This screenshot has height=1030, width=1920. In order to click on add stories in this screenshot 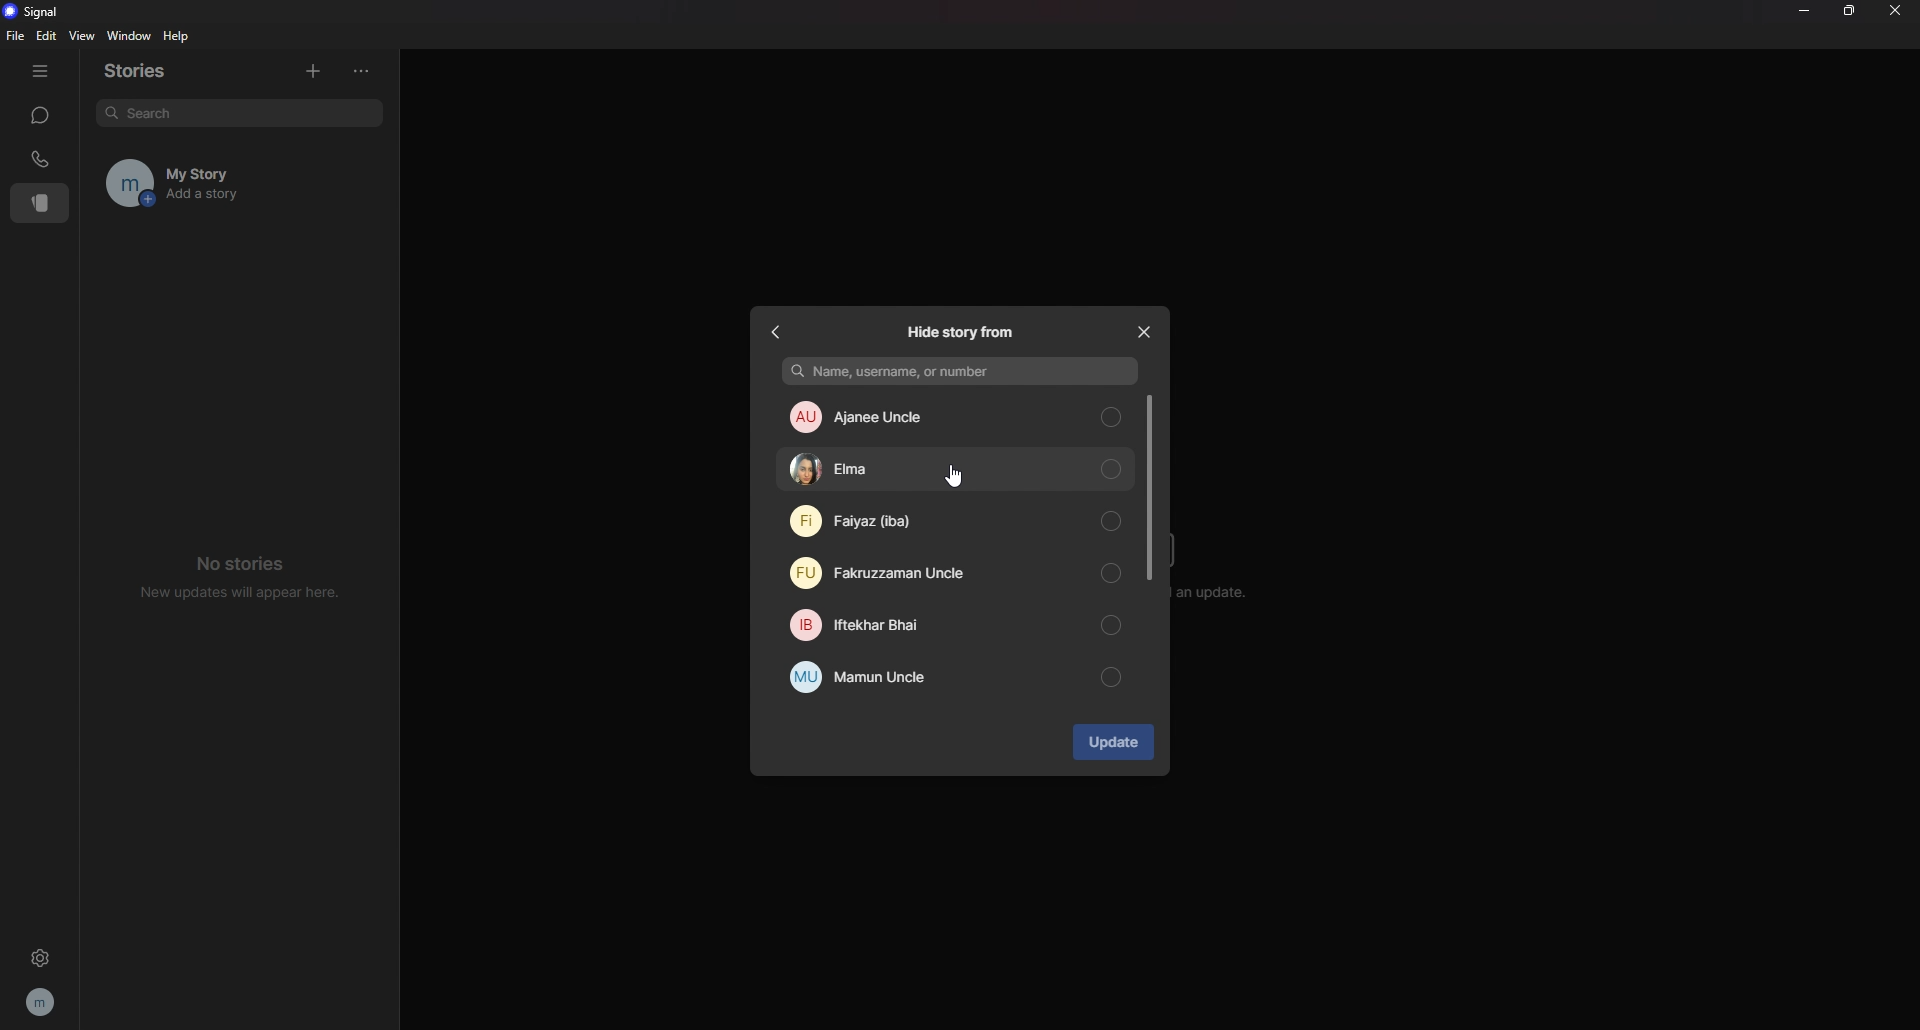, I will do `click(312, 68)`.